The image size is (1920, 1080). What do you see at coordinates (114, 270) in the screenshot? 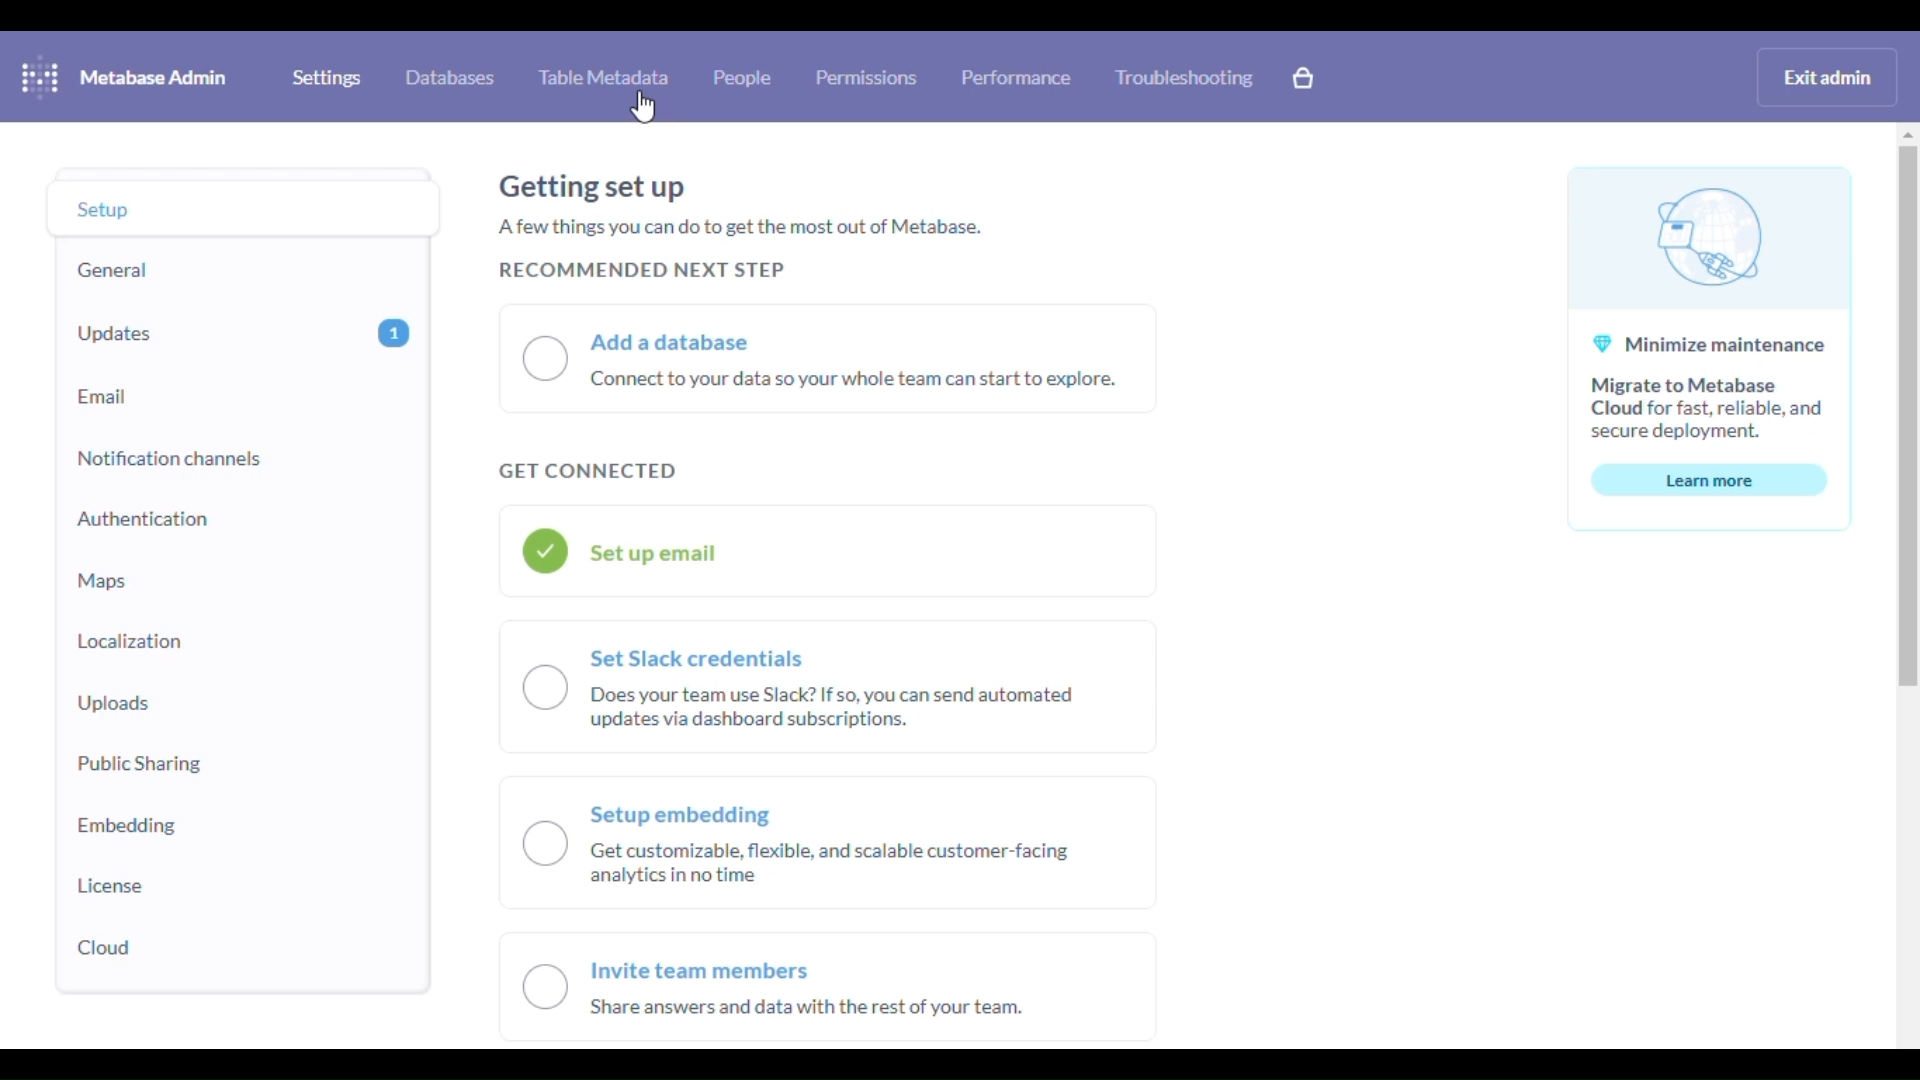
I see `general` at bounding box center [114, 270].